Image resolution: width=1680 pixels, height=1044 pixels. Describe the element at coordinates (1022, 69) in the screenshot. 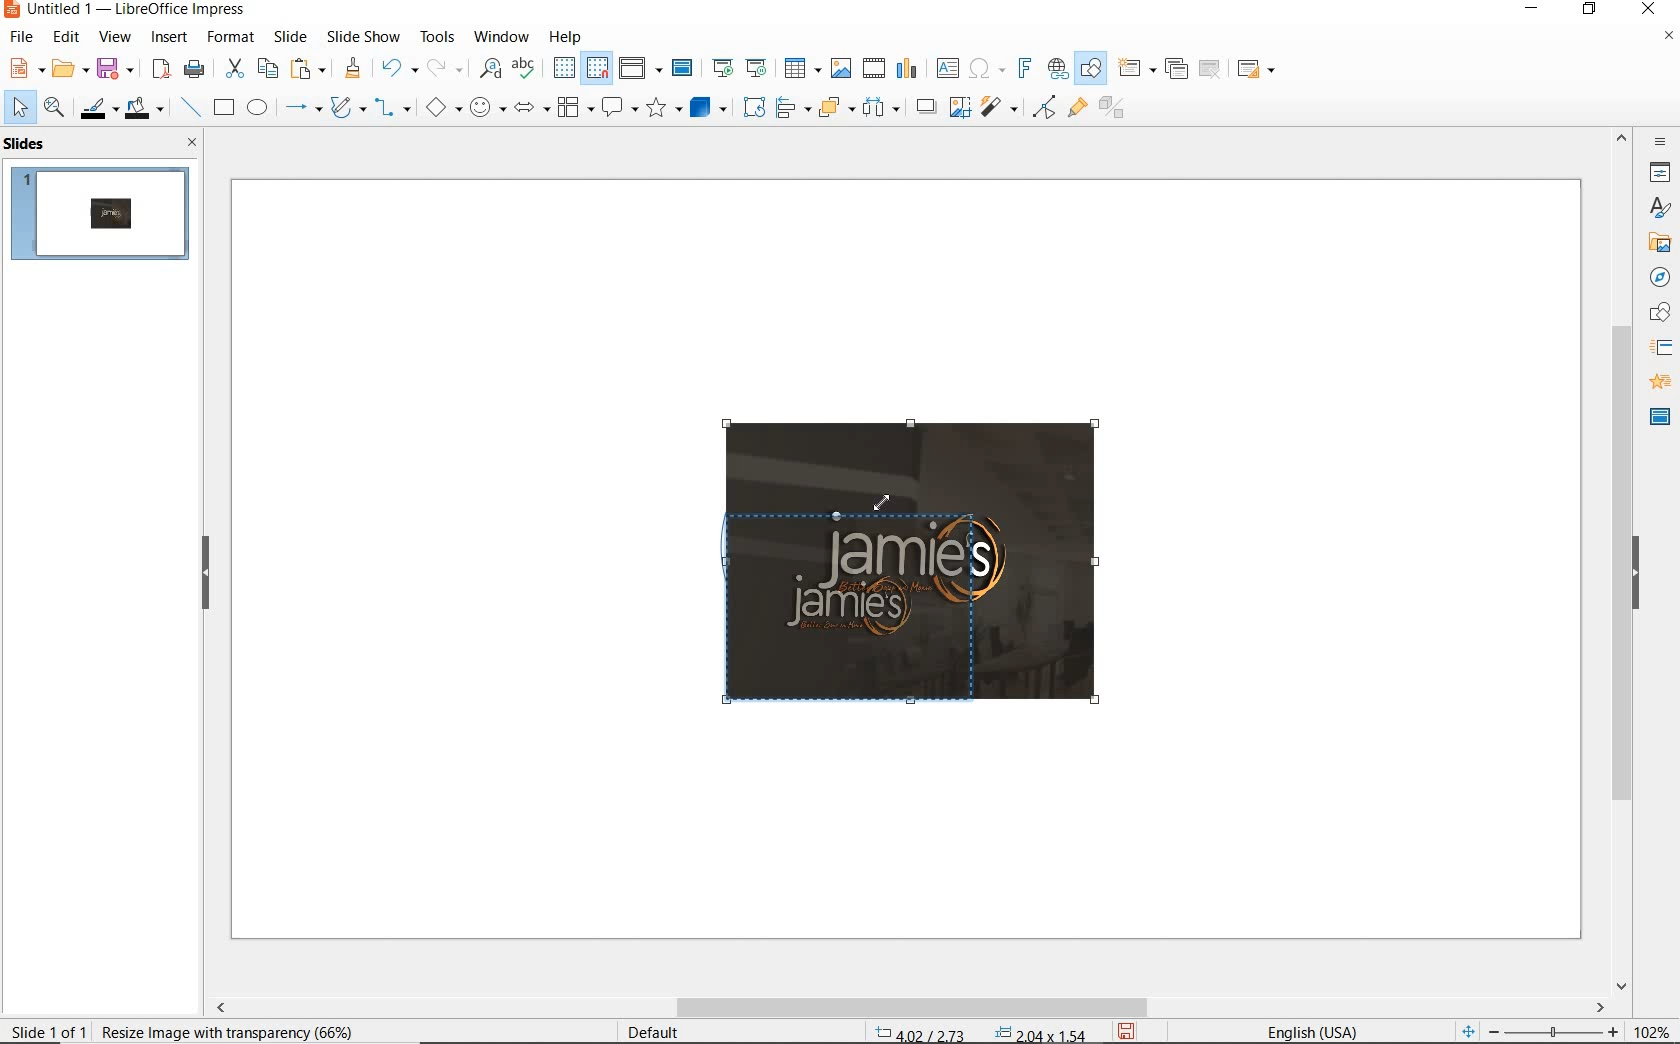

I see `insert fontwork text` at that location.